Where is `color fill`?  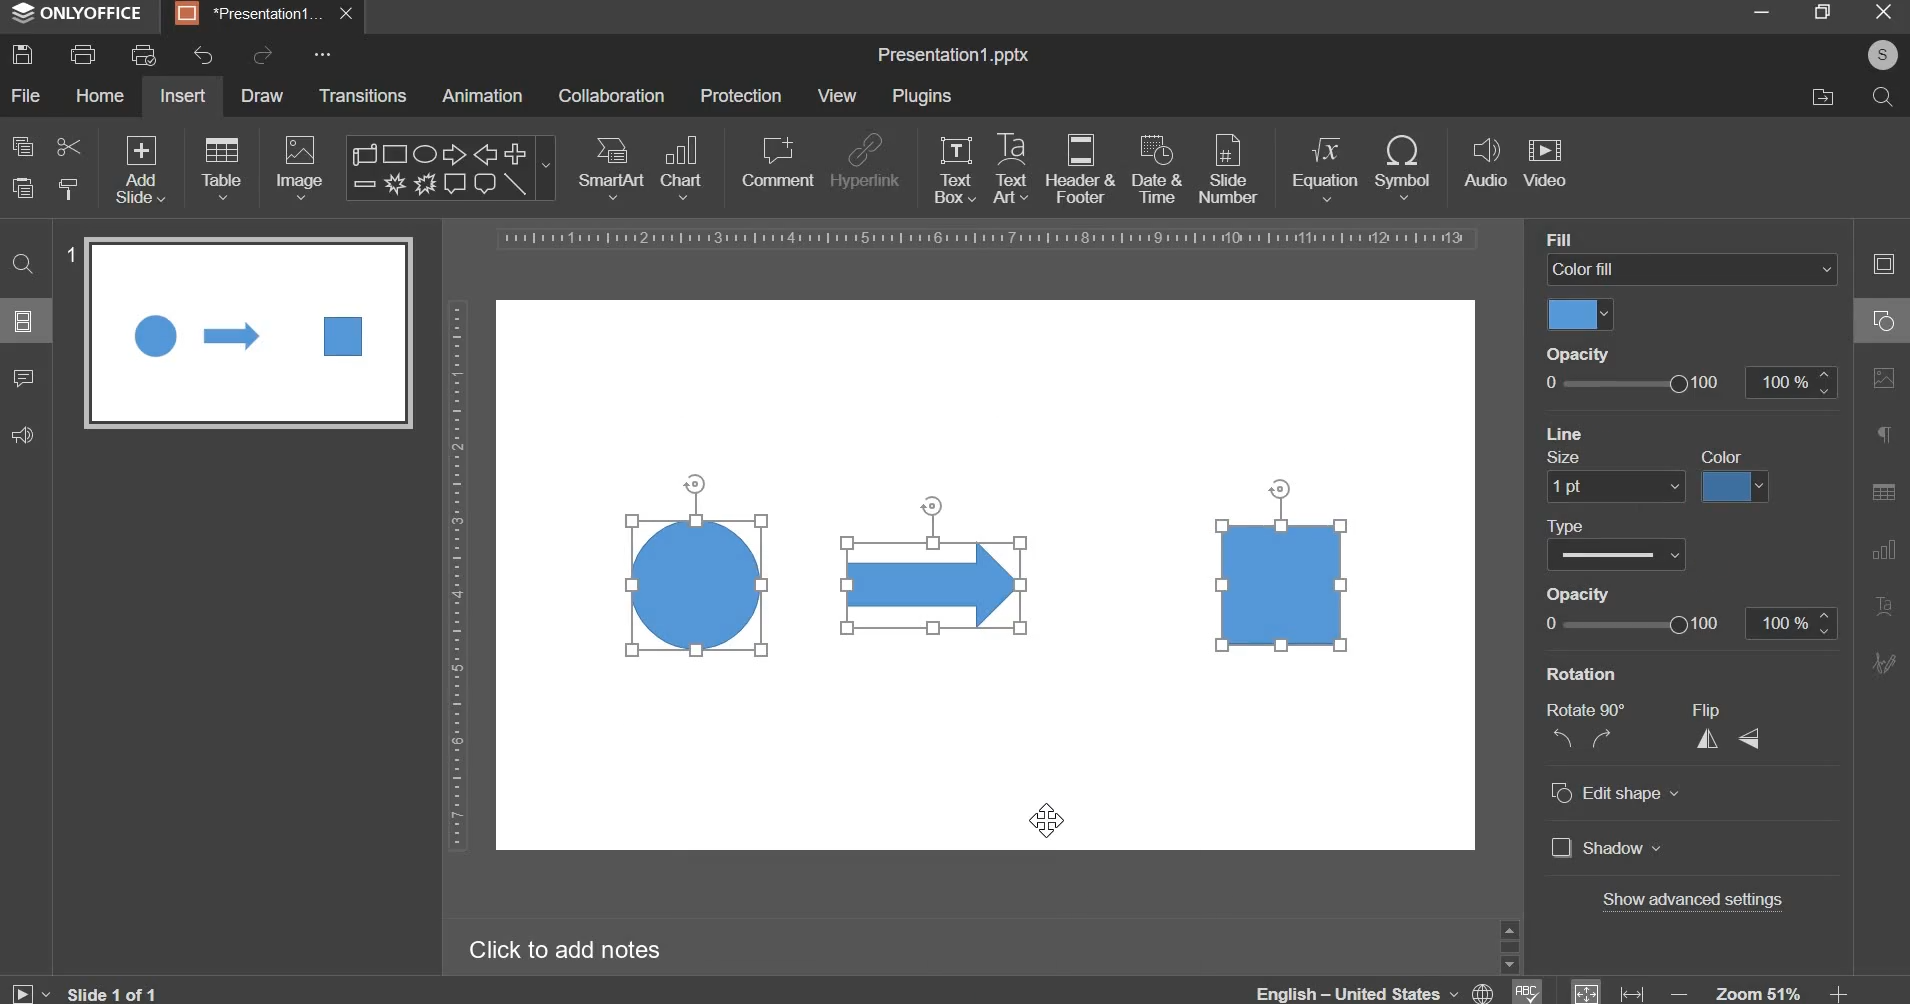
color fill is located at coordinates (1581, 315).